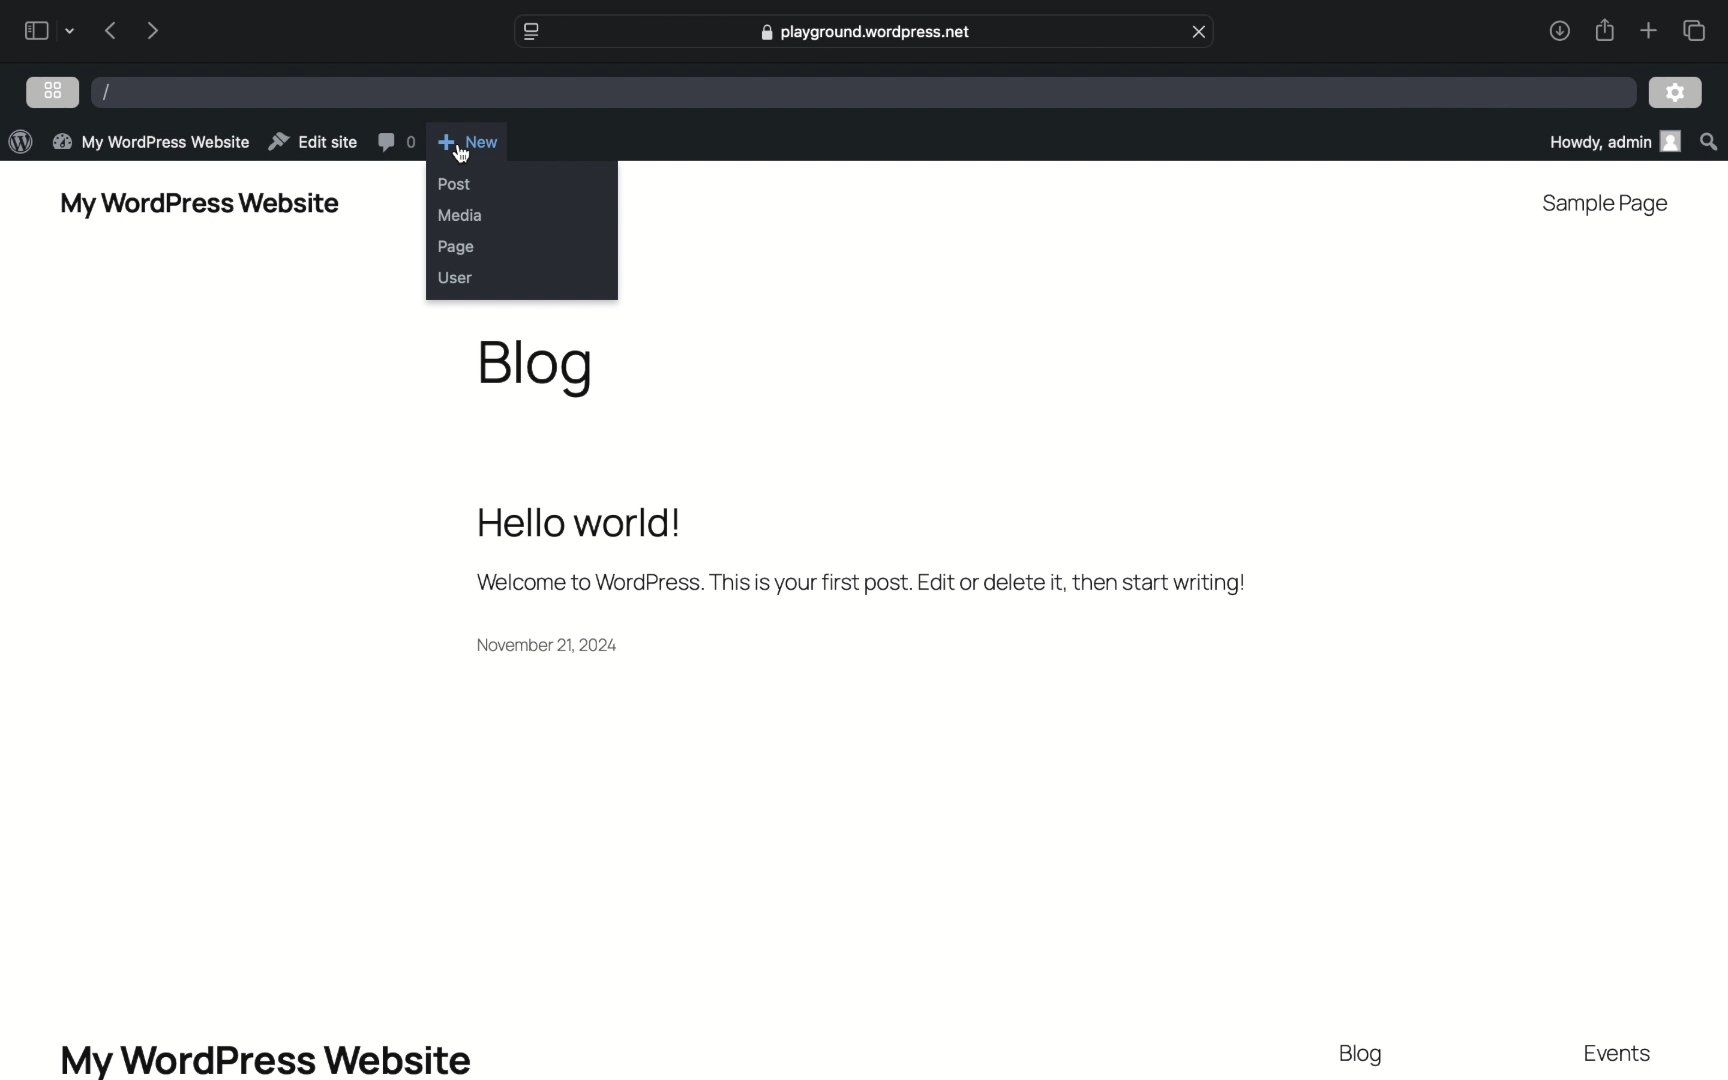  Describe the element at coordinates (531, 32) in the screenshot. I see `website settings` at that location.